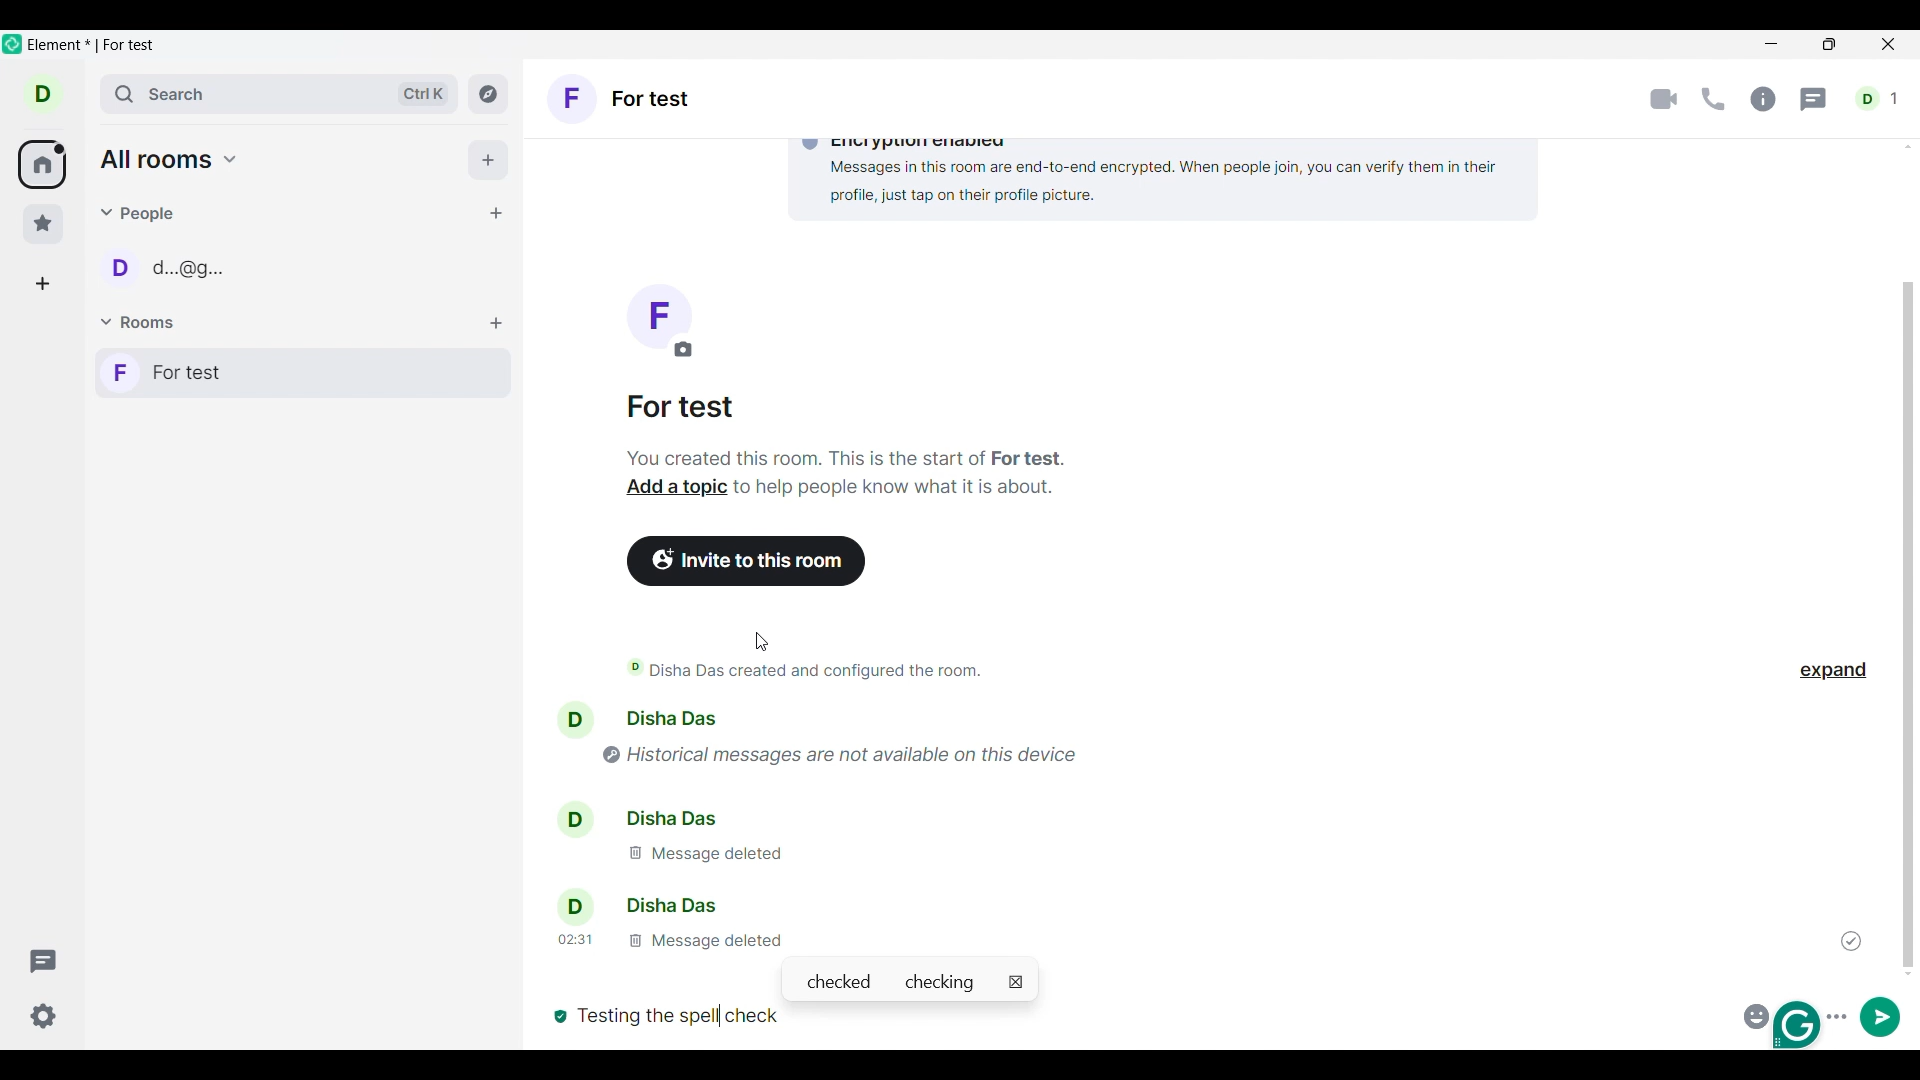 The height and width of the screenshot is (1080, 1920). I want to click on historical messages are not available on this device, so click(856, 751).